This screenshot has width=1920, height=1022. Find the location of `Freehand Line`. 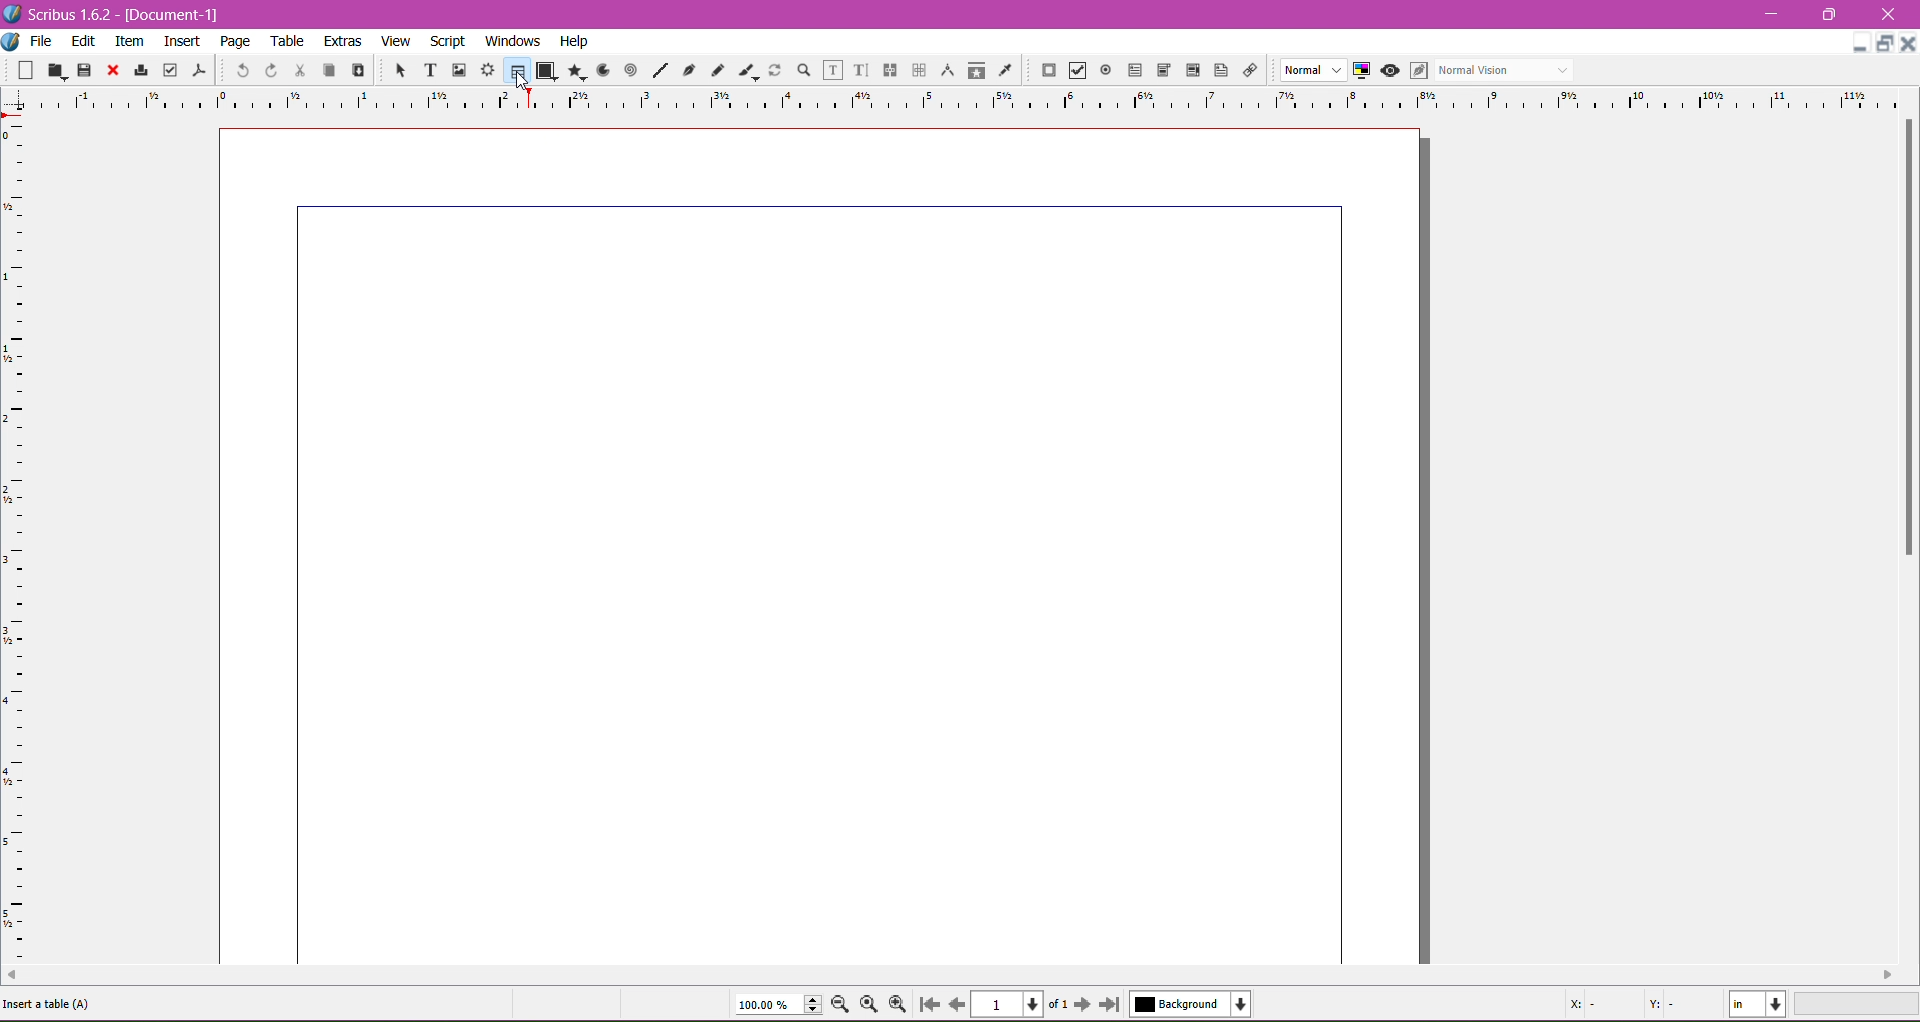

Freehand Line is located at coordinates (717, 71).